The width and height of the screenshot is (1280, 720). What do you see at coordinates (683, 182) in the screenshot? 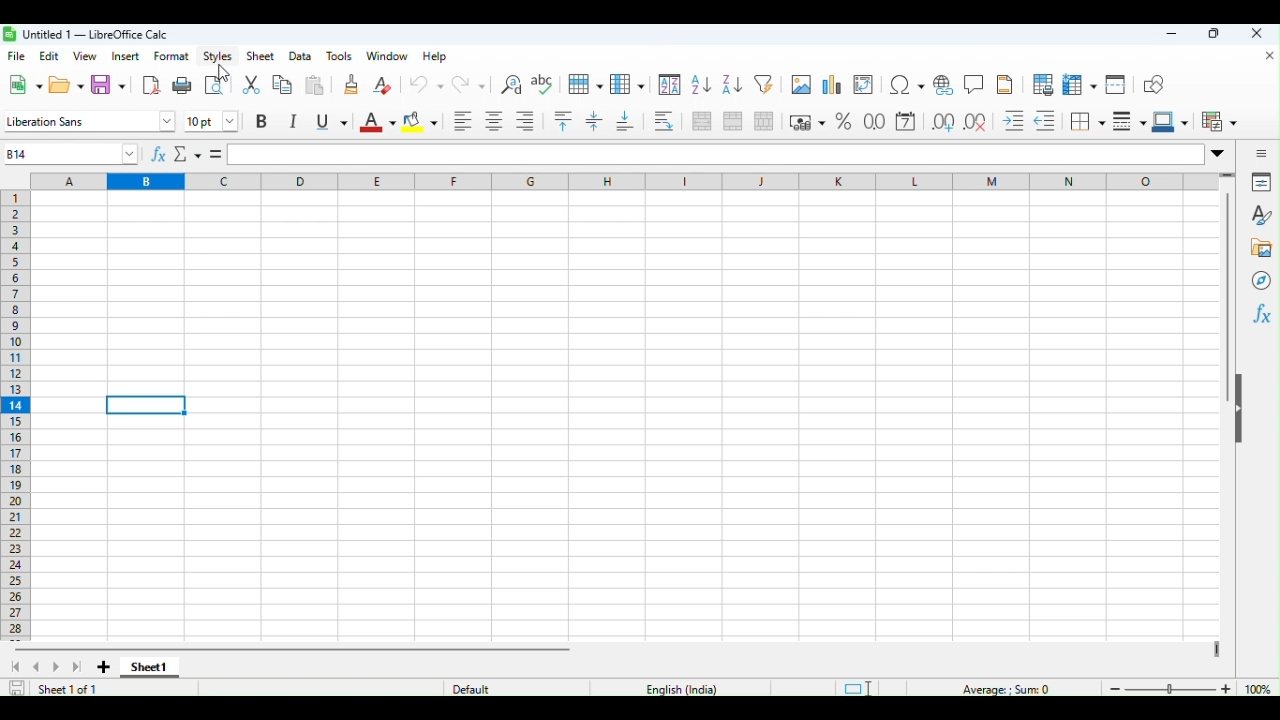
I see `i` at bounding box center [683, 182].